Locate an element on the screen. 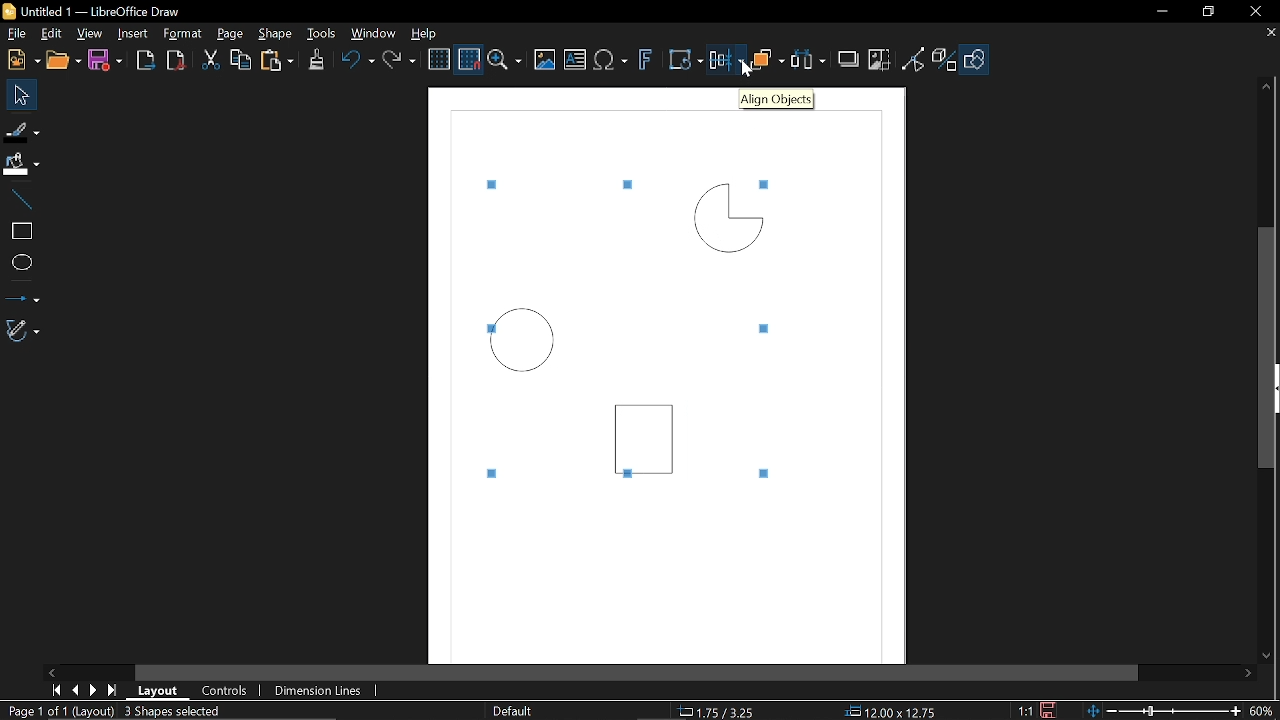 The height and width of the screenshot is (720, 1280). First page is located at coordinates (56, 691).